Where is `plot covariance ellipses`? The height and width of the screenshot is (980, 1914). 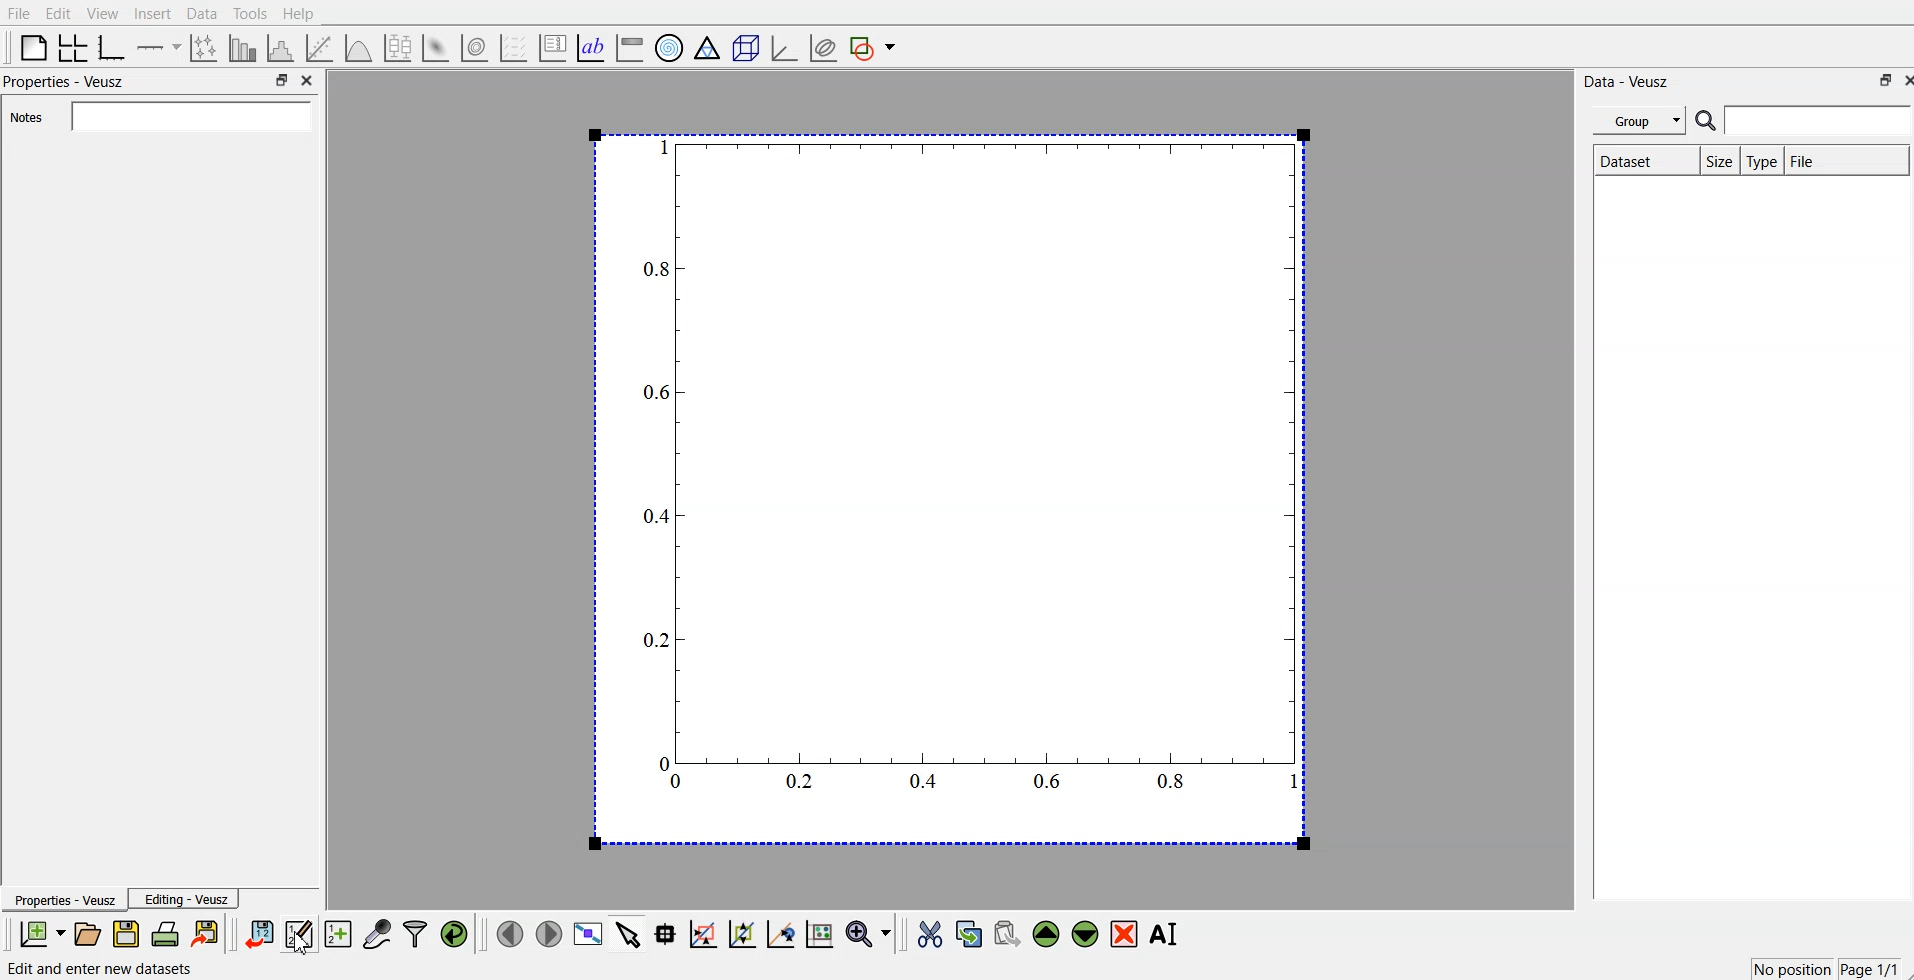 plot covariance ellipses is located at coordinates (822, 46).